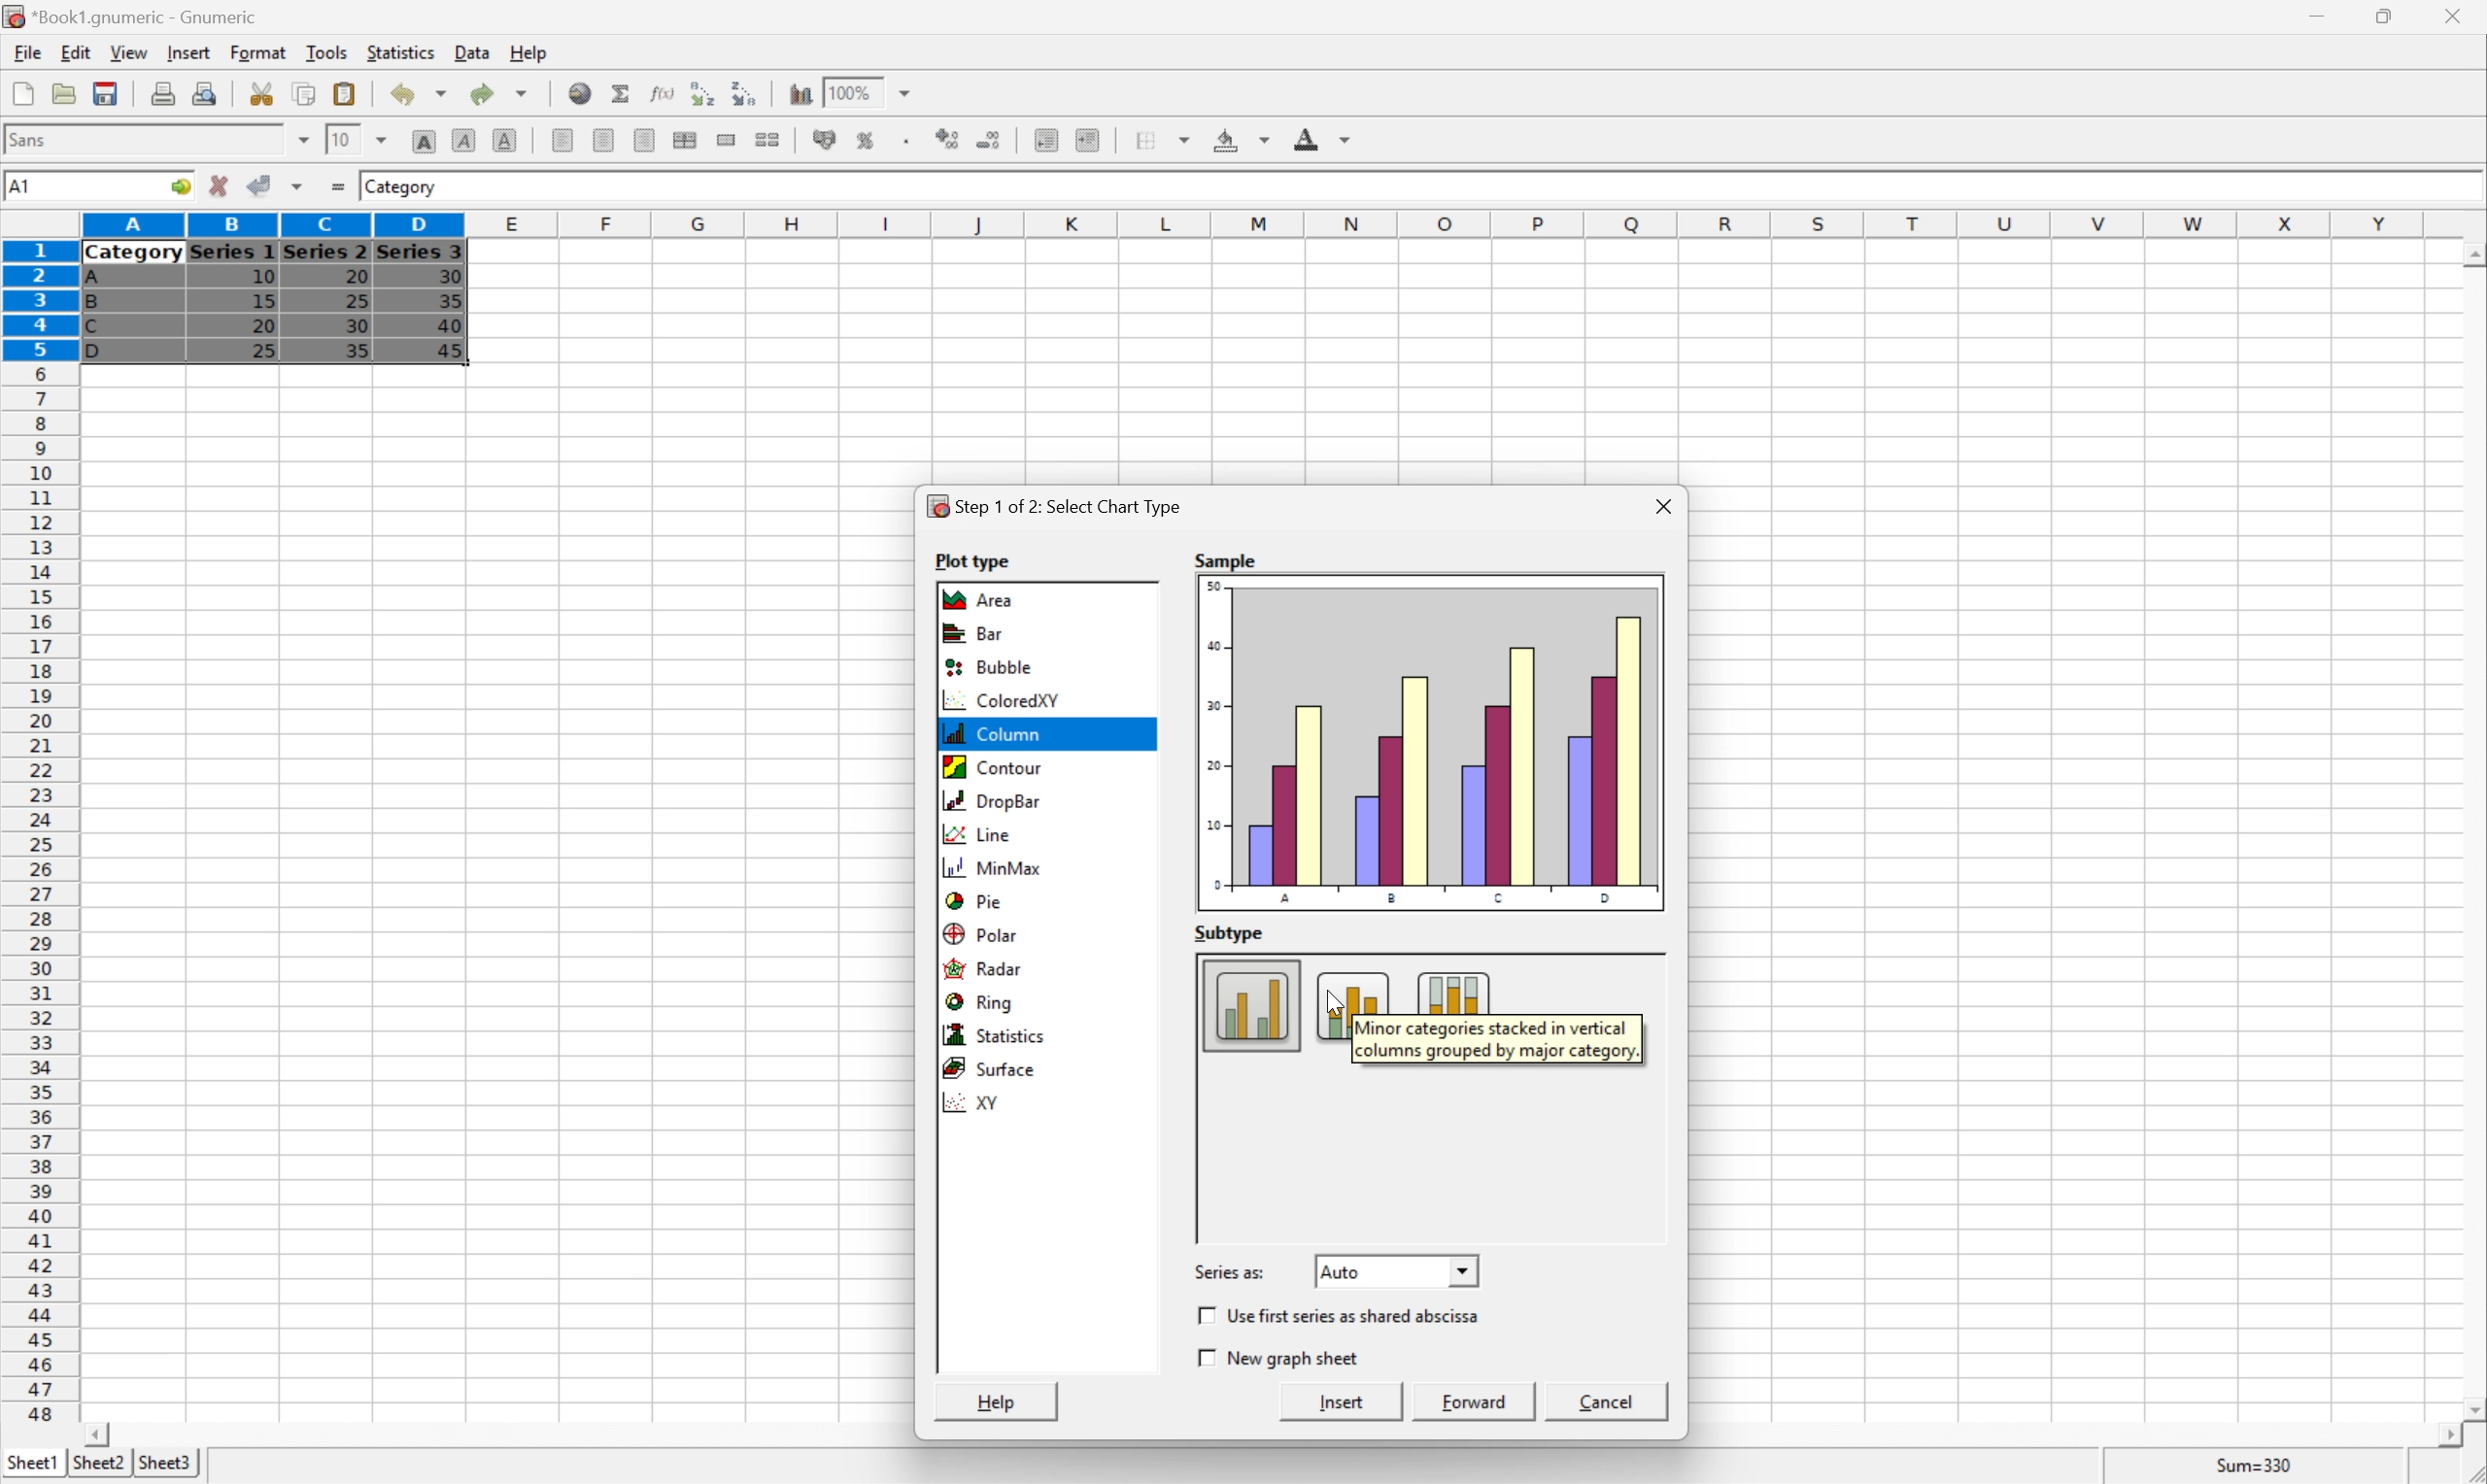 Image resolution: width=2487 pixels, height=1484 pixels. I want to click on Drop bar, so click(995, 800).